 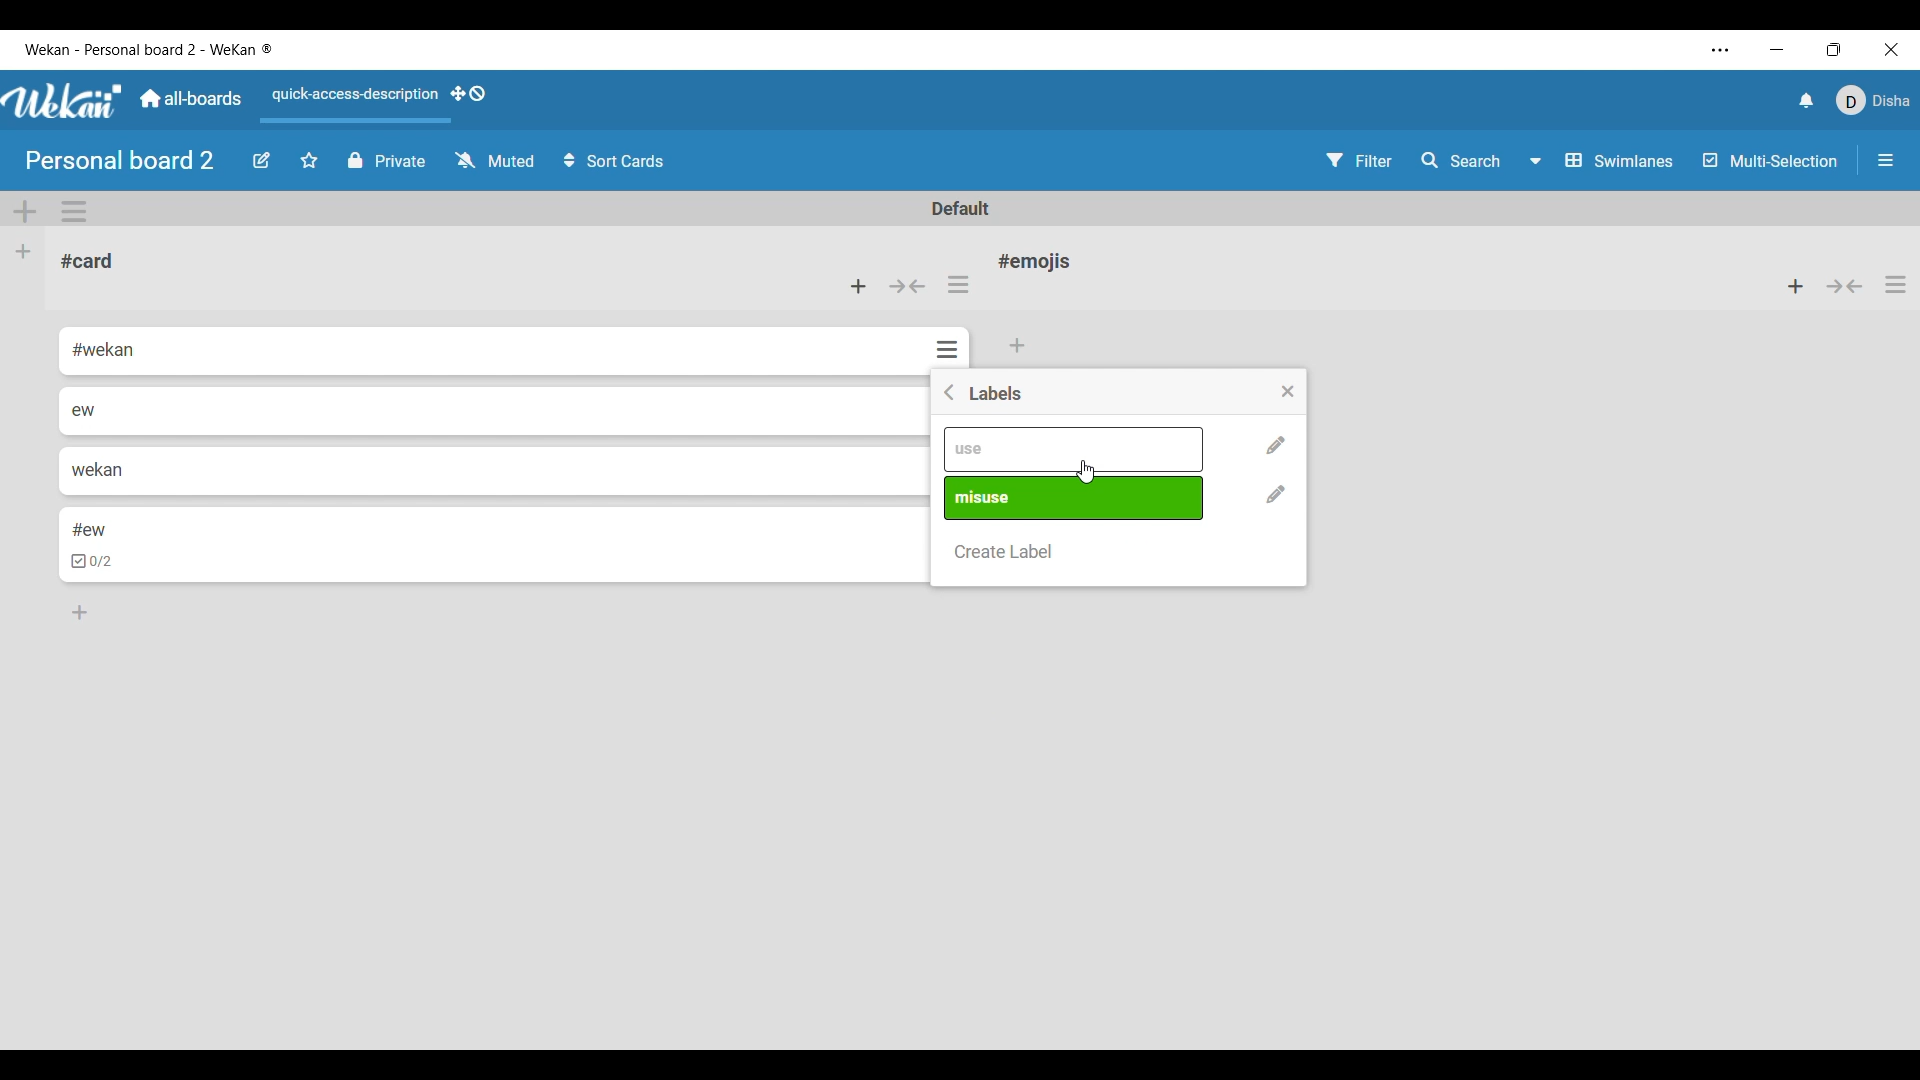 What do you see at coordinates (1005, 552) in the screenshot?
I see `Create new label` at bounding box center [1005, 552].